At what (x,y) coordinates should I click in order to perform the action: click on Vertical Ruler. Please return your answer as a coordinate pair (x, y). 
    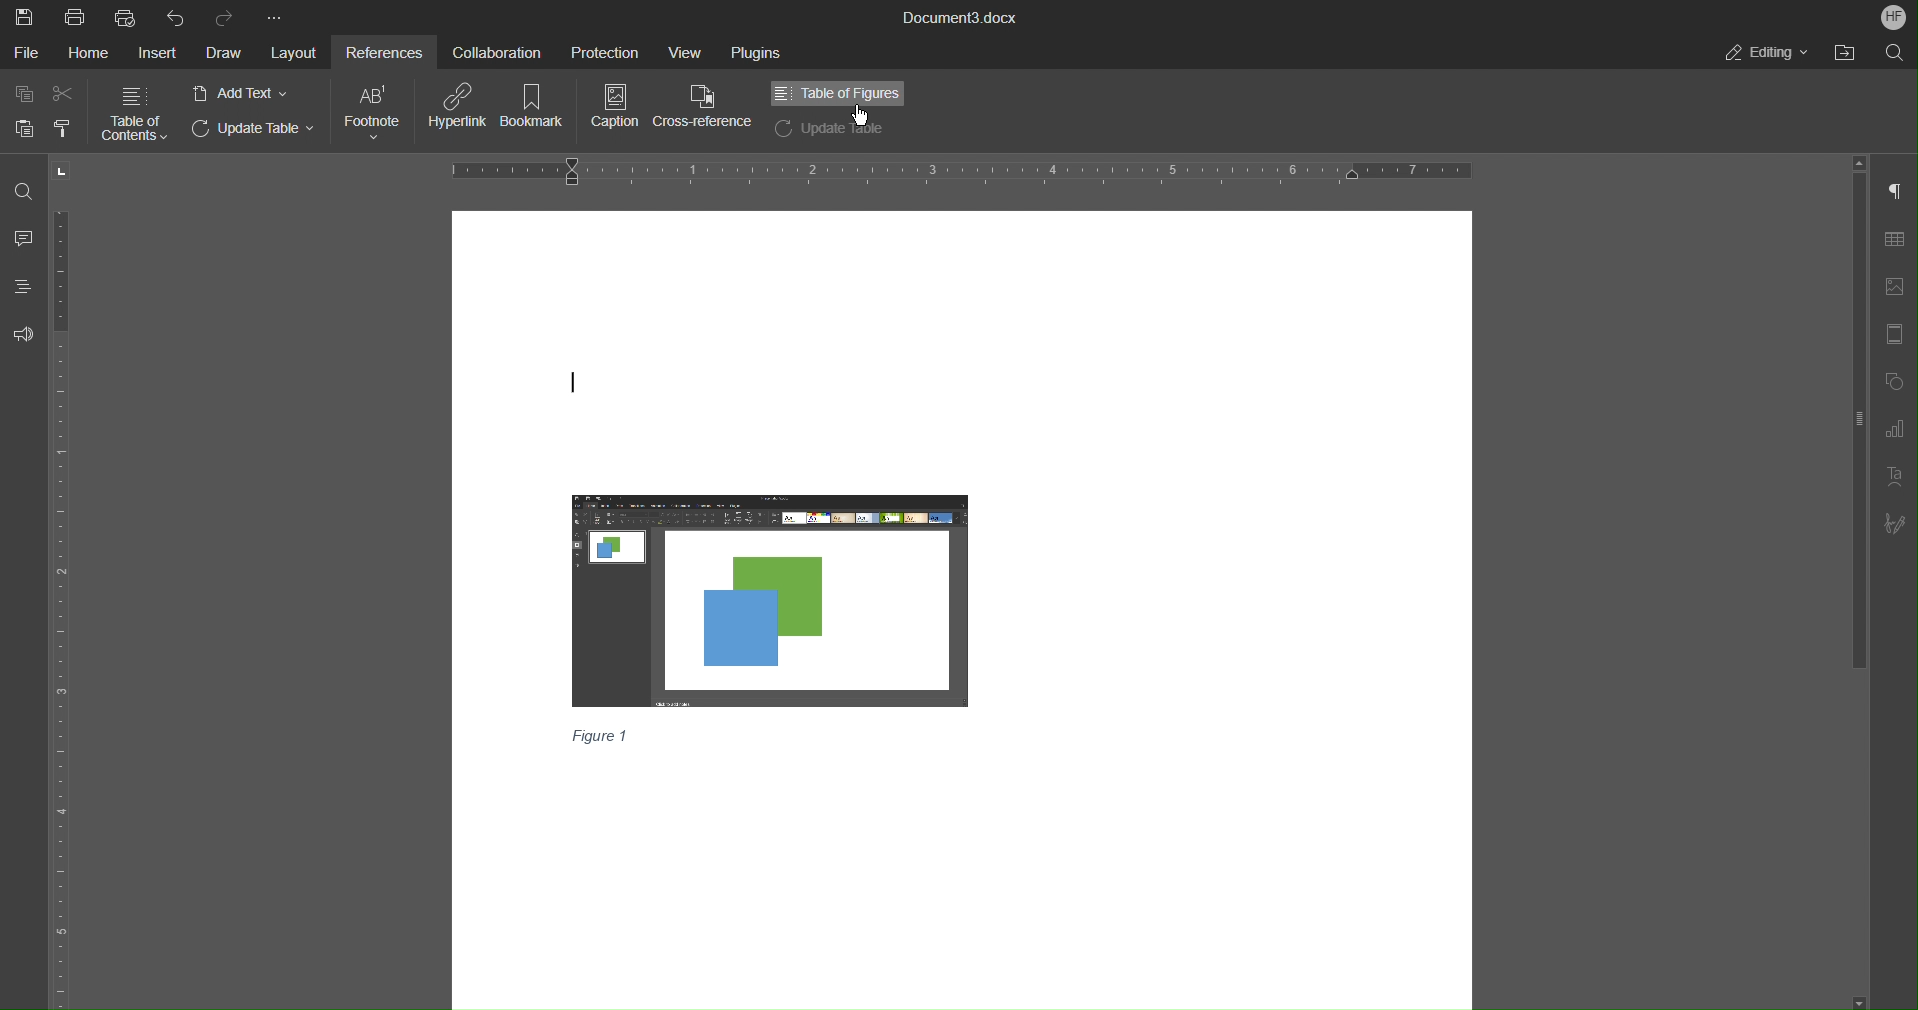
    Looking at the image, I should click on (63, 607).